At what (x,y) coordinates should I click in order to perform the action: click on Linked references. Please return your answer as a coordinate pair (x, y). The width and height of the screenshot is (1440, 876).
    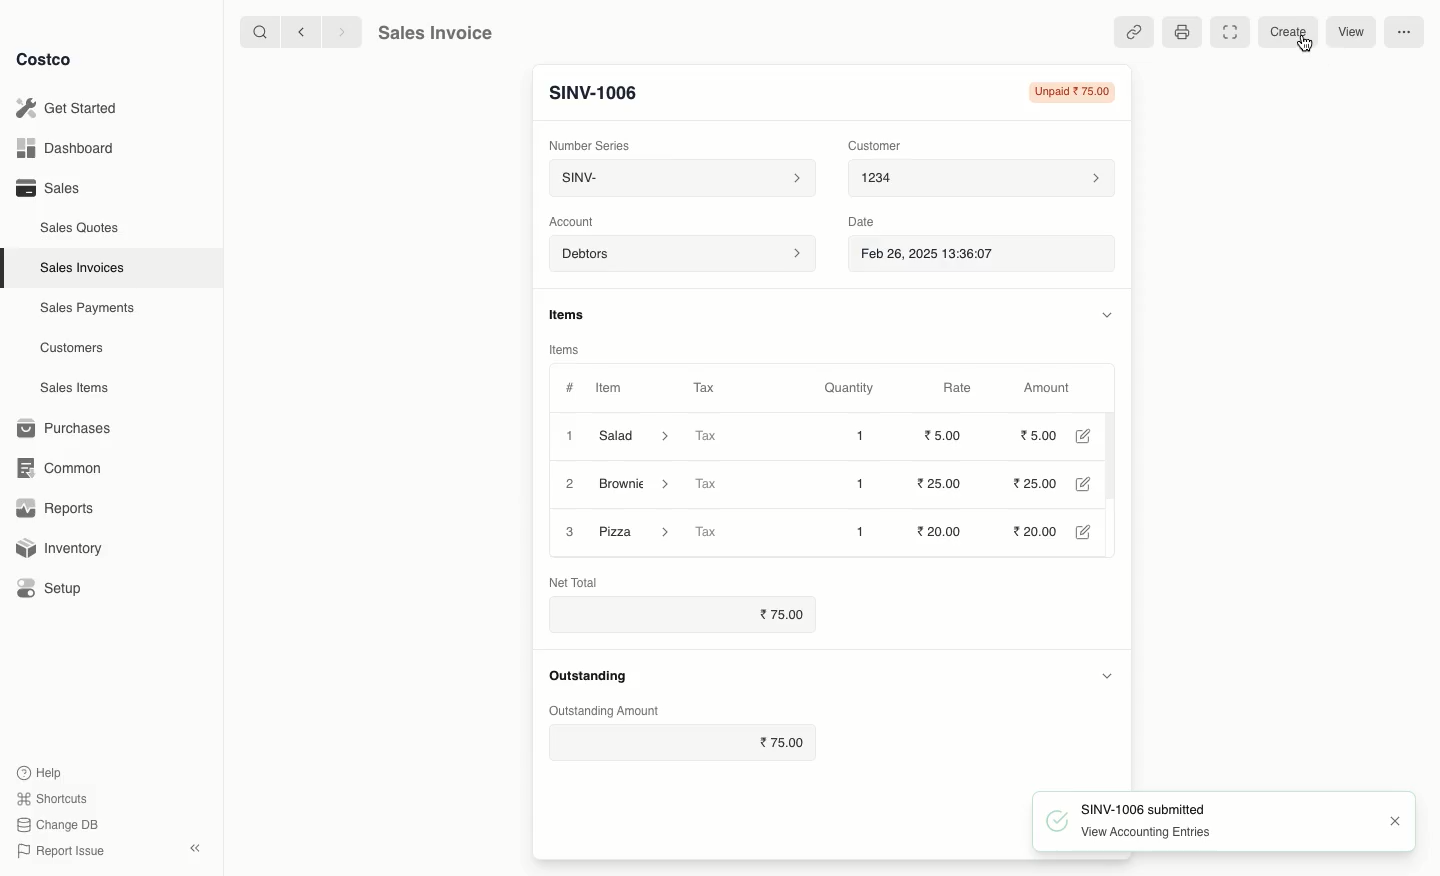
    Looking at the image, I should click on (1133, 33).